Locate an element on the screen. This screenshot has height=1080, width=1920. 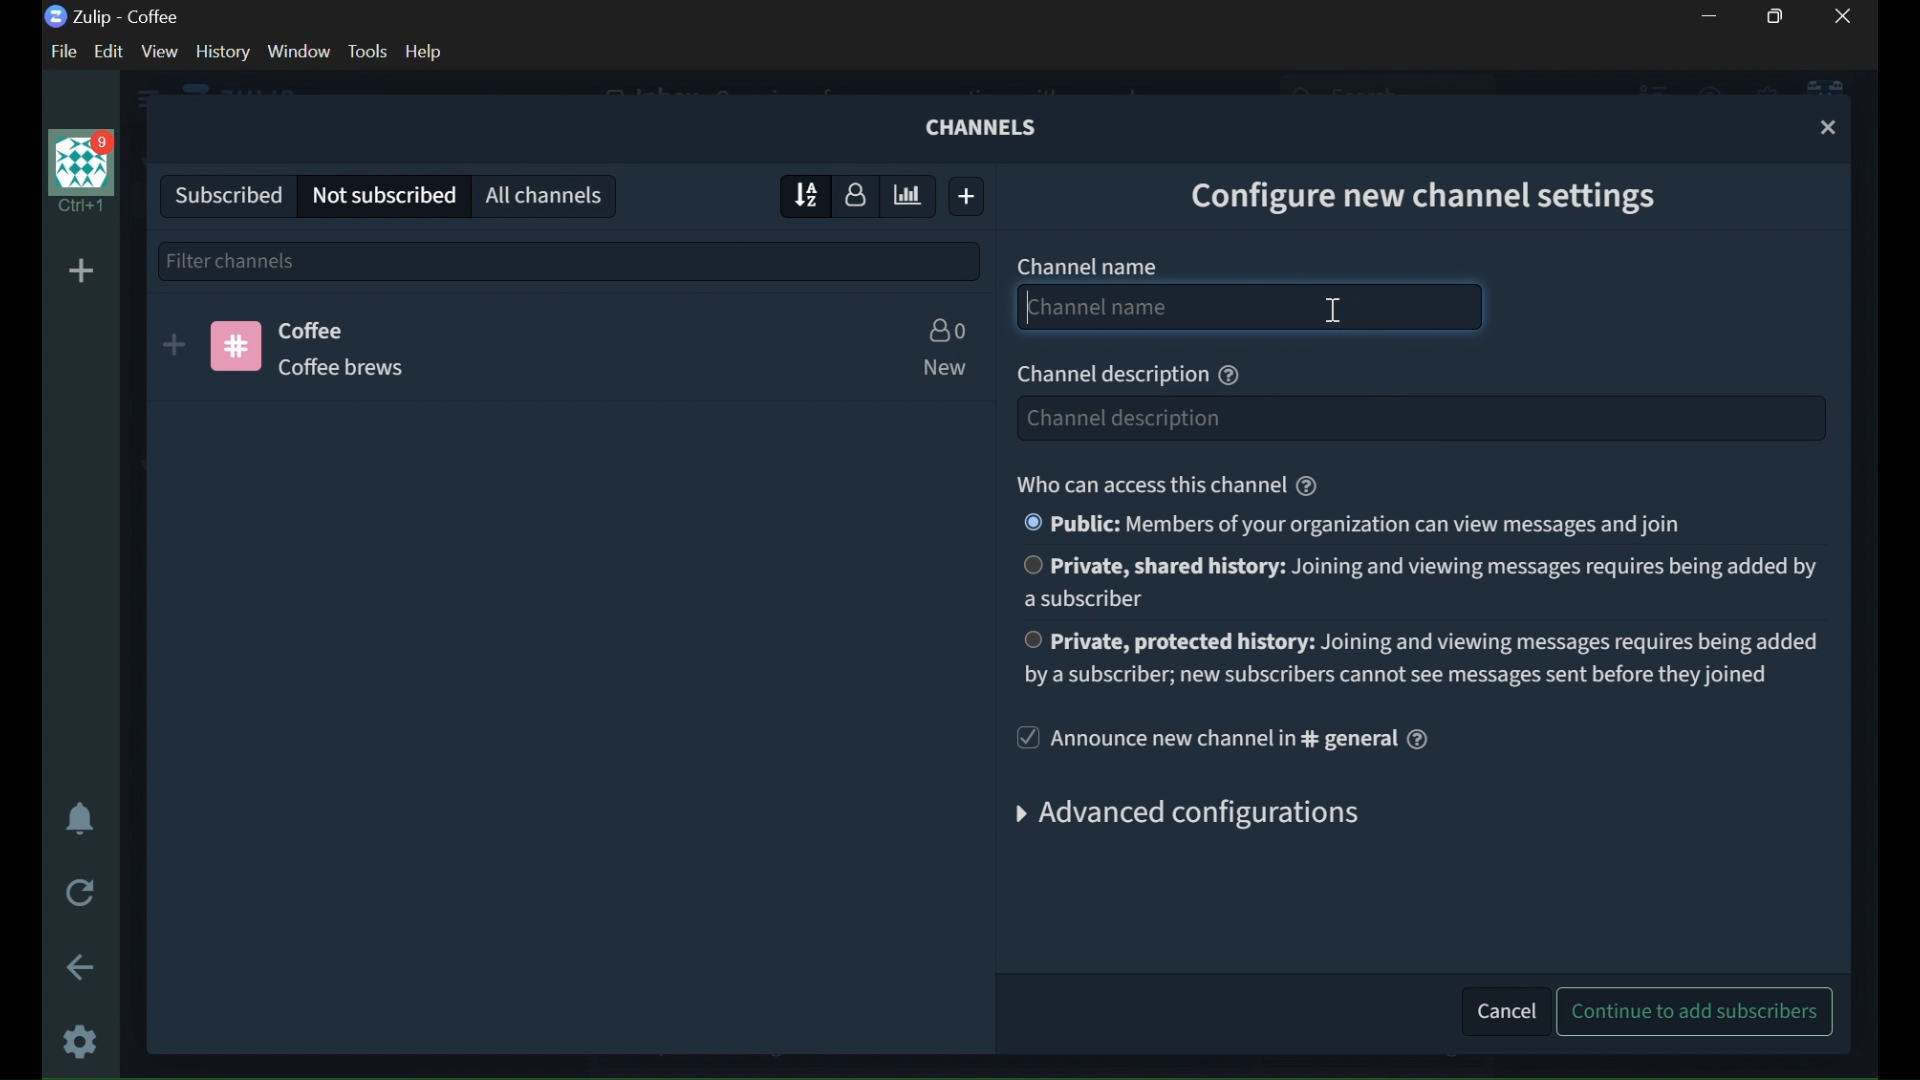
HISTORY is located at coordinates (224, 51).